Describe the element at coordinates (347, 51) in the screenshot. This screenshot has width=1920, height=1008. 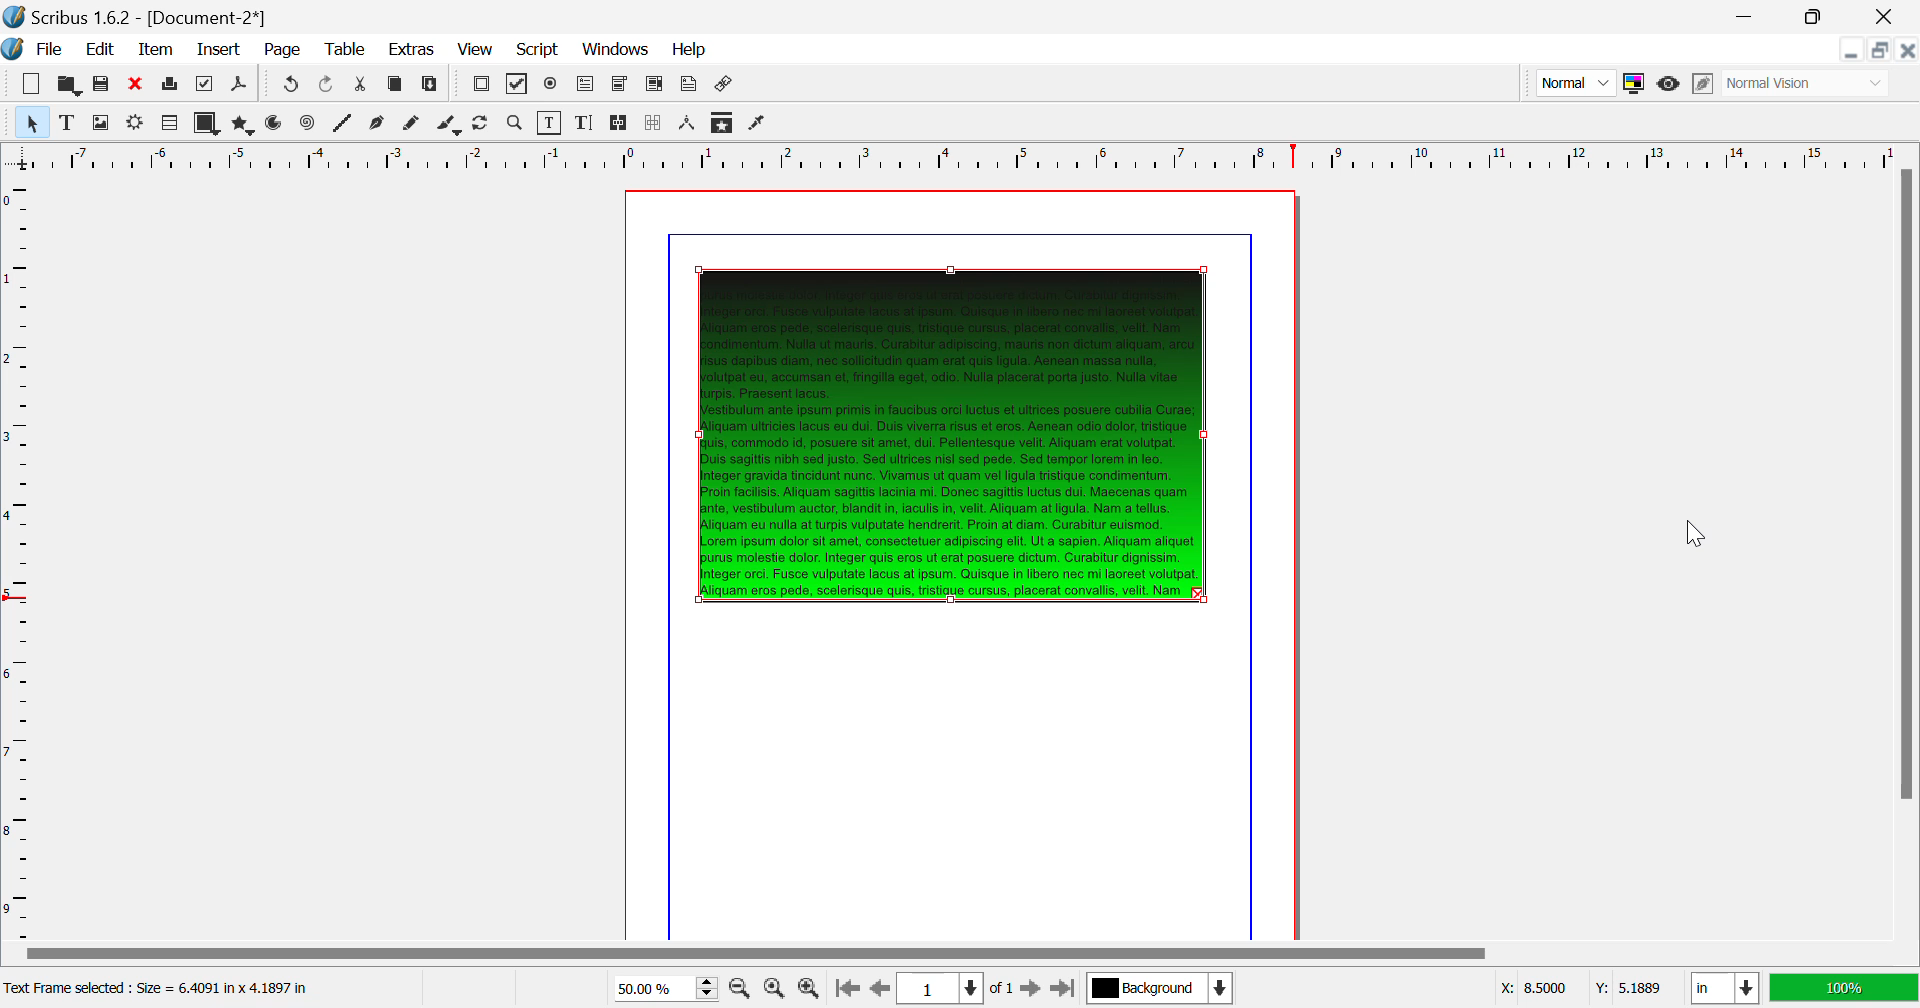
I see `Table` at that location.